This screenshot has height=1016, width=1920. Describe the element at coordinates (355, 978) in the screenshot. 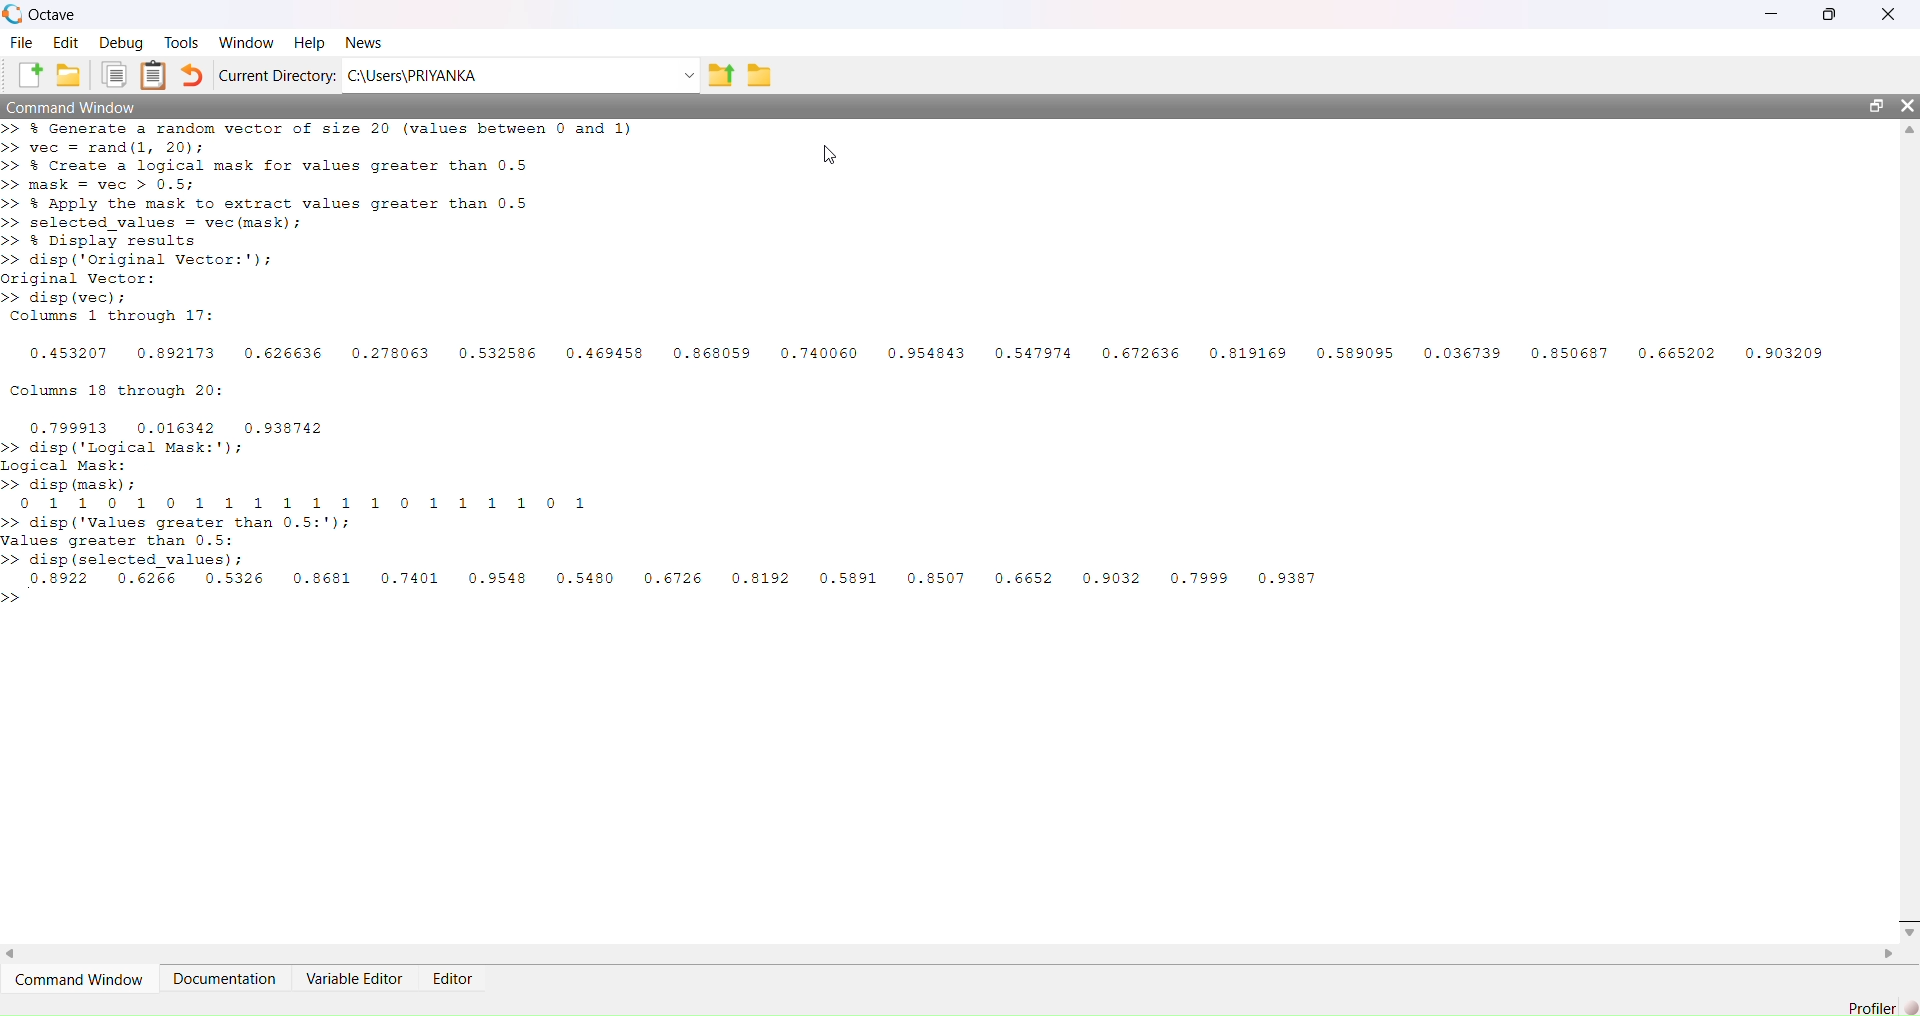

I see `Variable Editor` at that location.